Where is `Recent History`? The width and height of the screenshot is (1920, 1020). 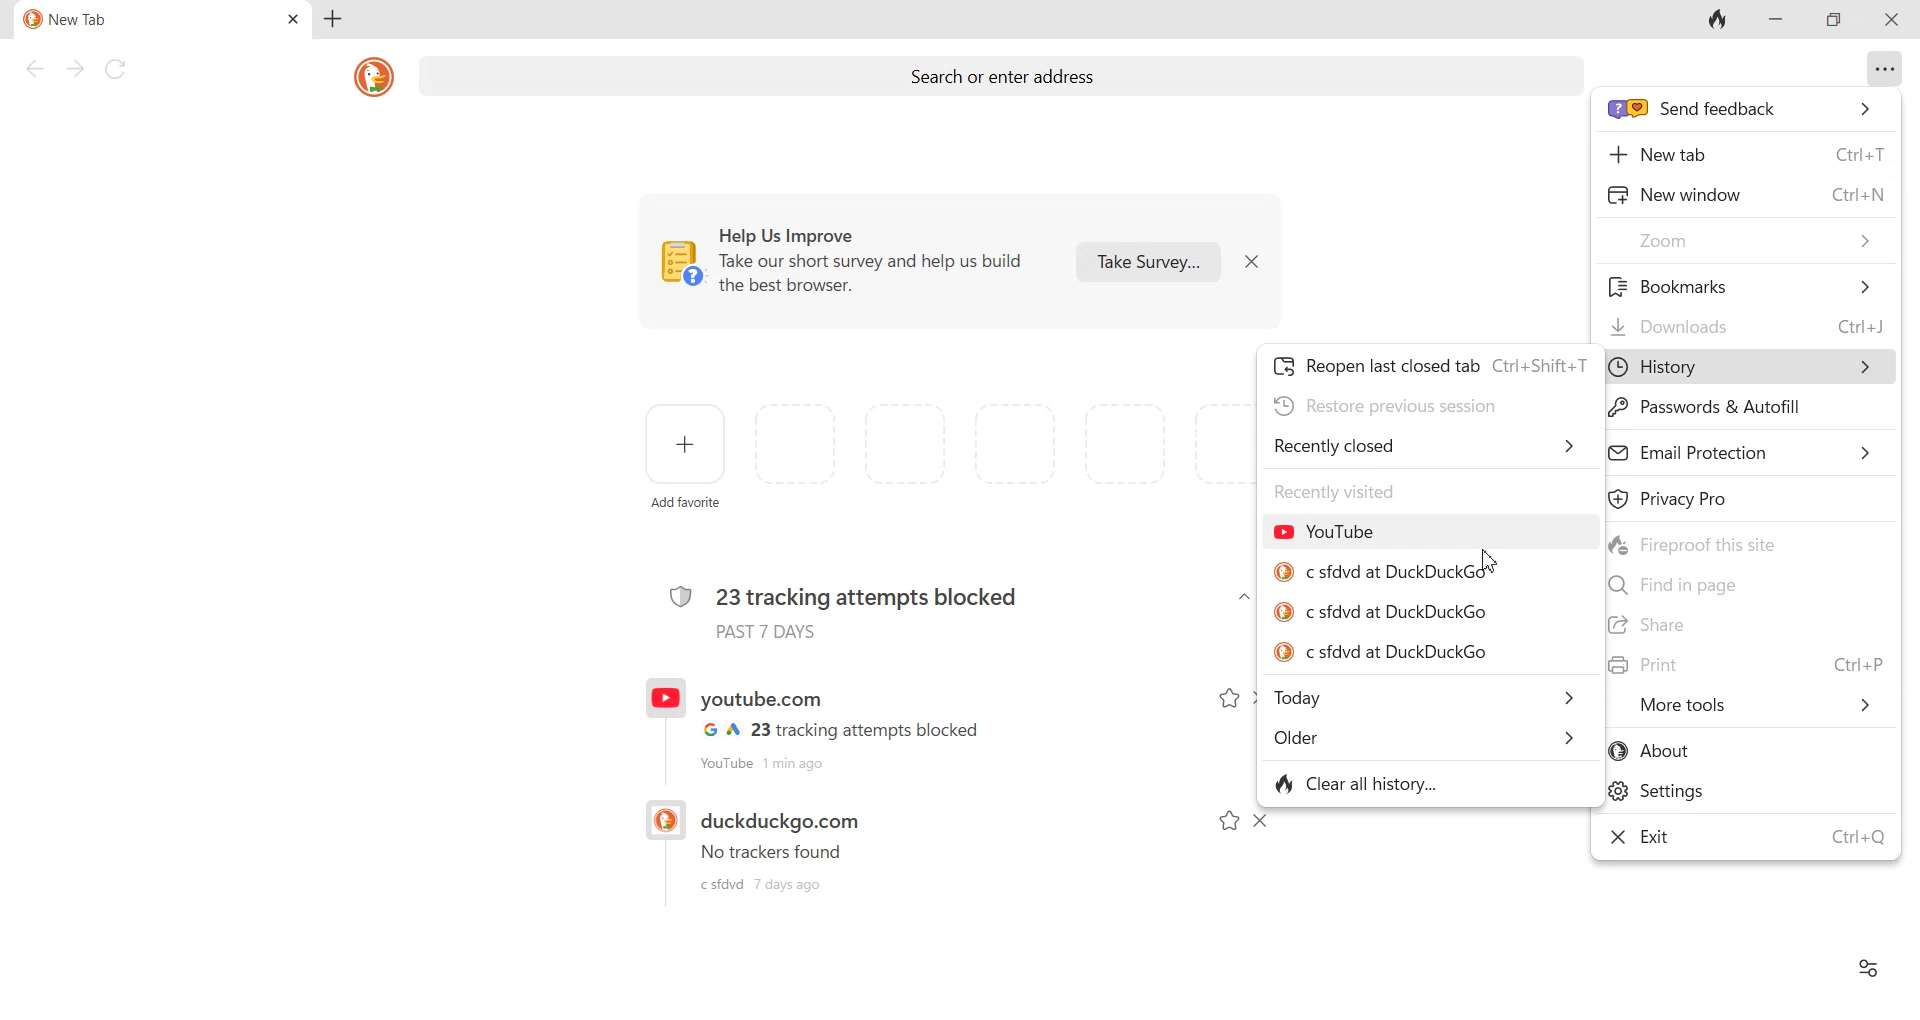 Recent History is located at coordinates (838, 724).